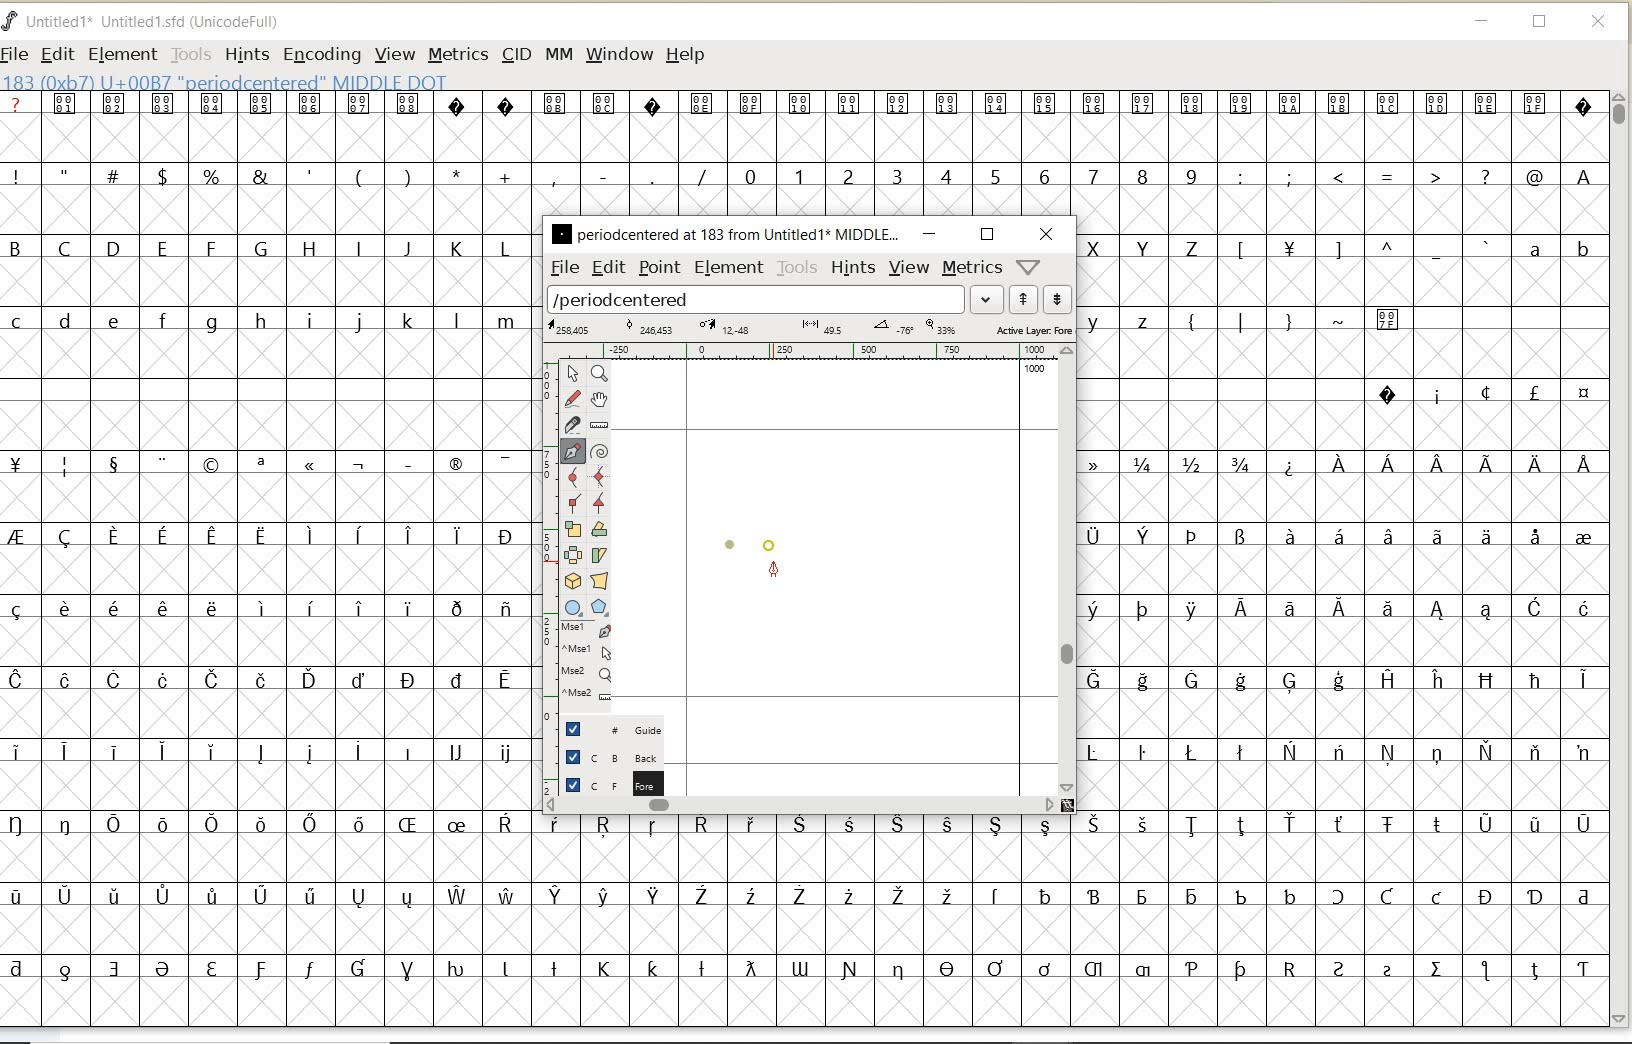 Image resolution: width=1632 pixels, height=1044 pixels. Describe the element at coordinates (571, 530) in the screenshot. I see `scale the selection` at that location.